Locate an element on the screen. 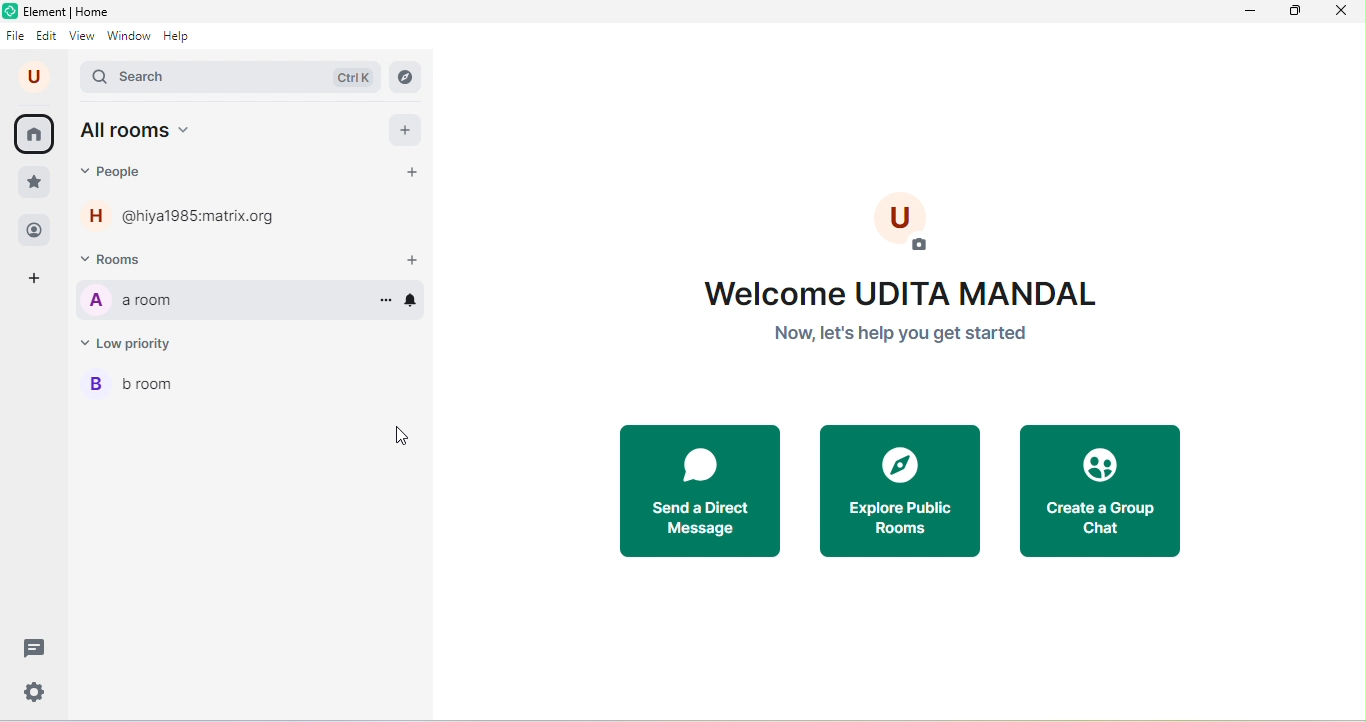 This screenshot has width=1366, height=722. cursor is located at coordinates (382, 307).